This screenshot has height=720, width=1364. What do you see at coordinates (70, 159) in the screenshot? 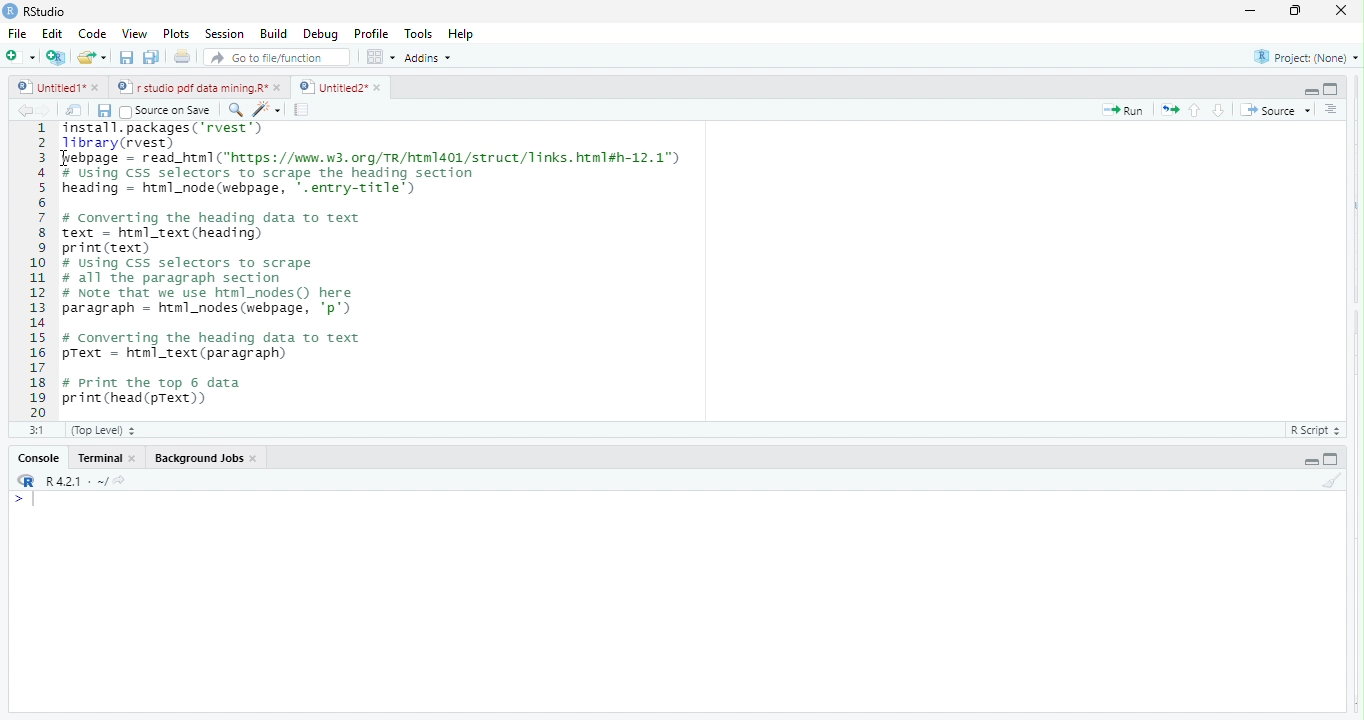
I see `cursor movement` at bounding box center [70, 159].